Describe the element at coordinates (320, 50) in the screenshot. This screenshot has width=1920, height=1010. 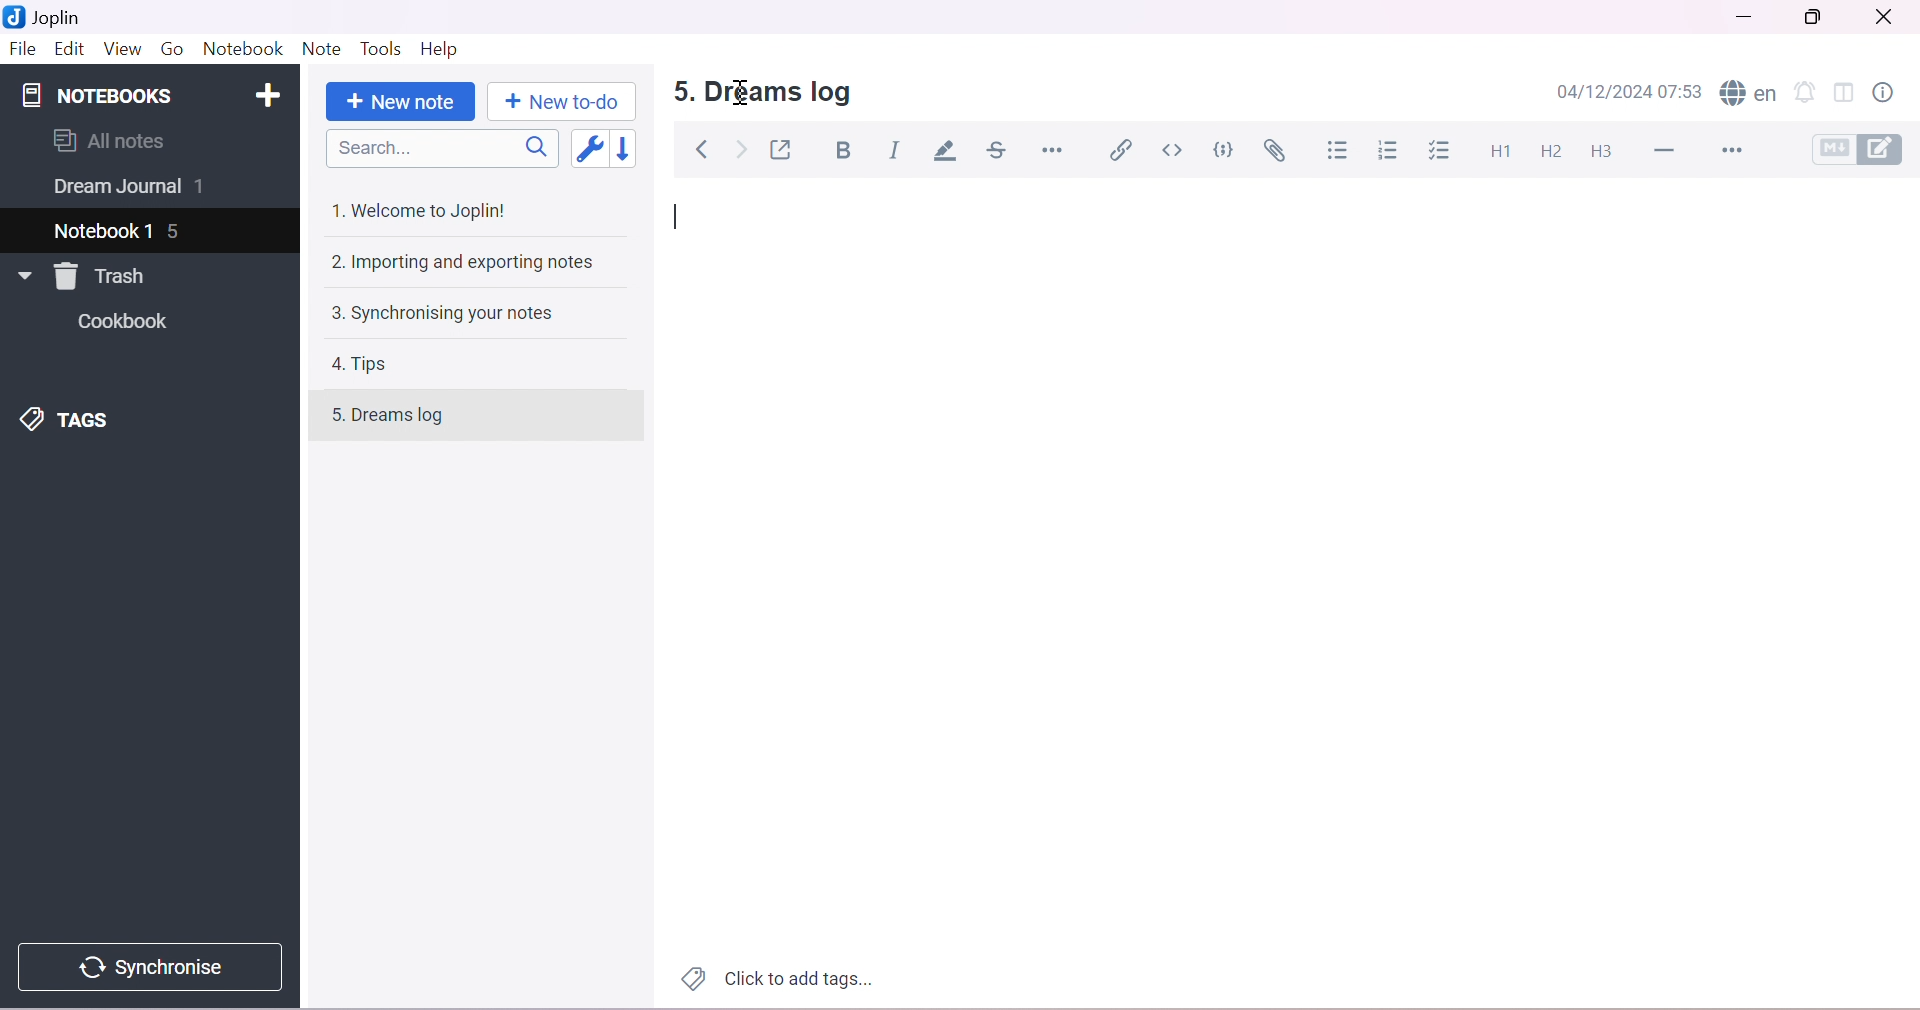
I see `Note` at that location.